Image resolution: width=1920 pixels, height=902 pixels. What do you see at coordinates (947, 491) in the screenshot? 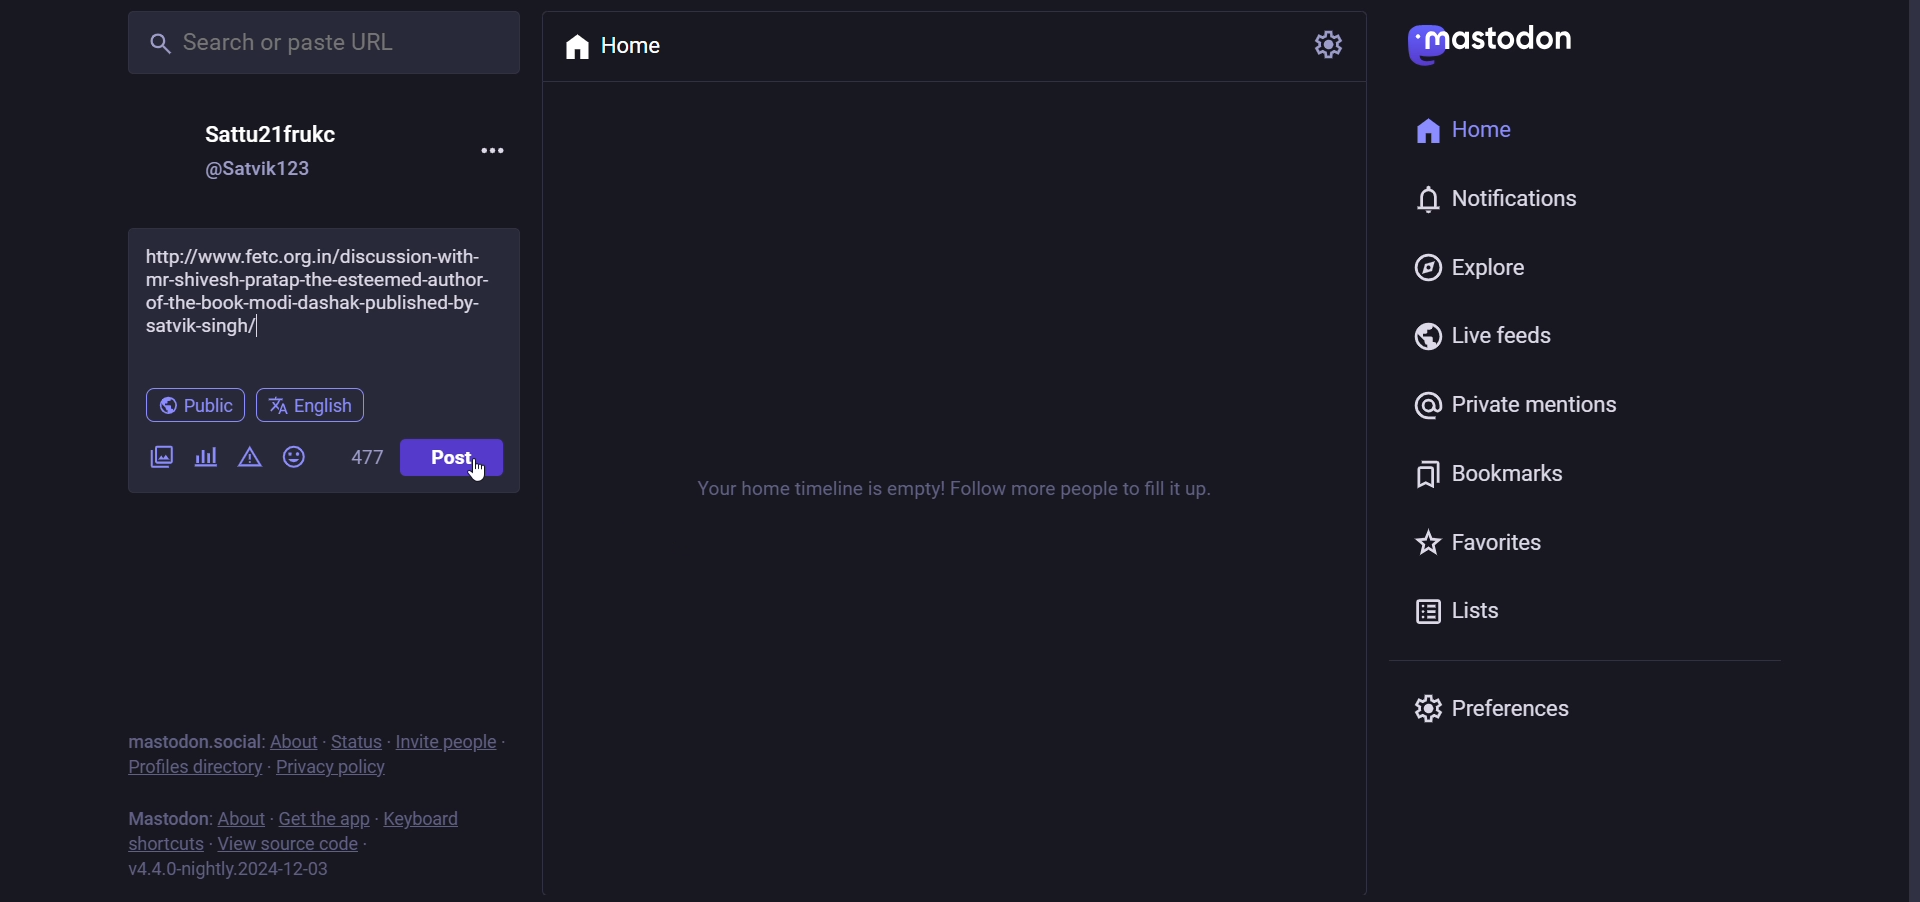
I see `your home timeline is empty` at bounding box center [947, 491].